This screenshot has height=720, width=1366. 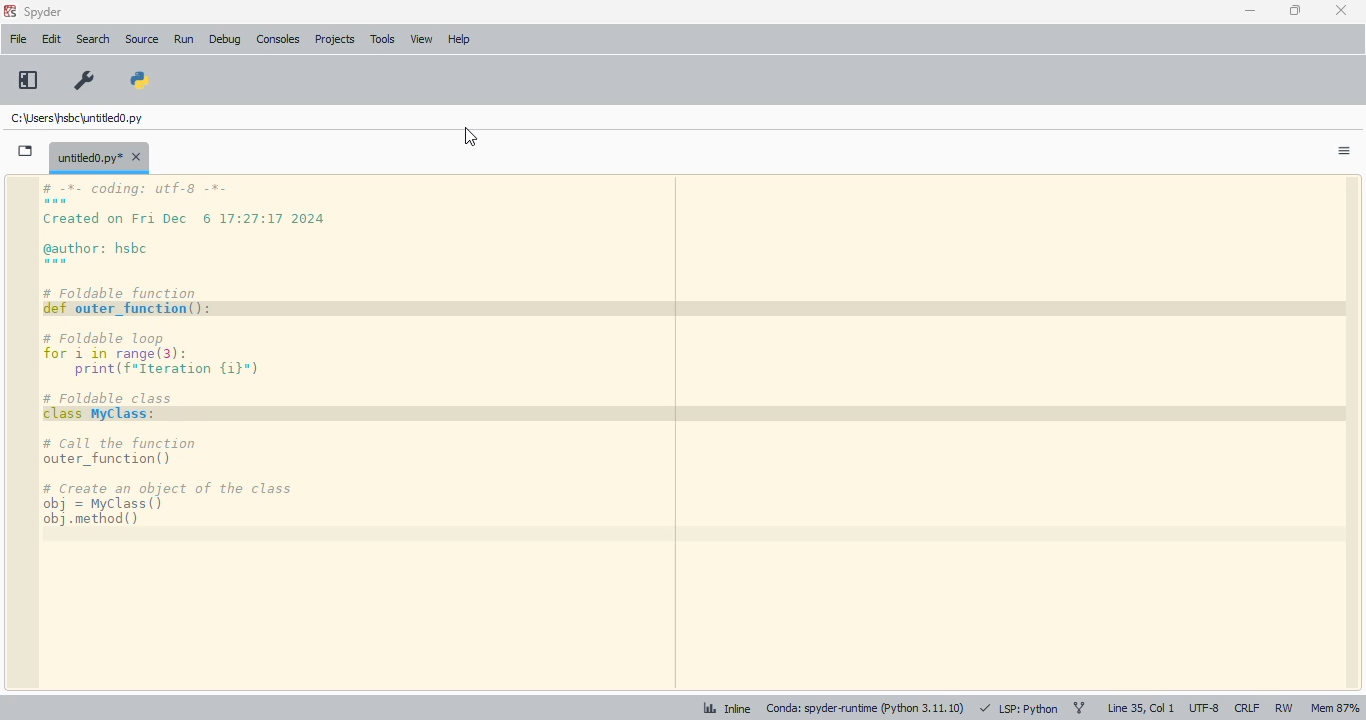 I want to click on help, so click(x=462, y=42).